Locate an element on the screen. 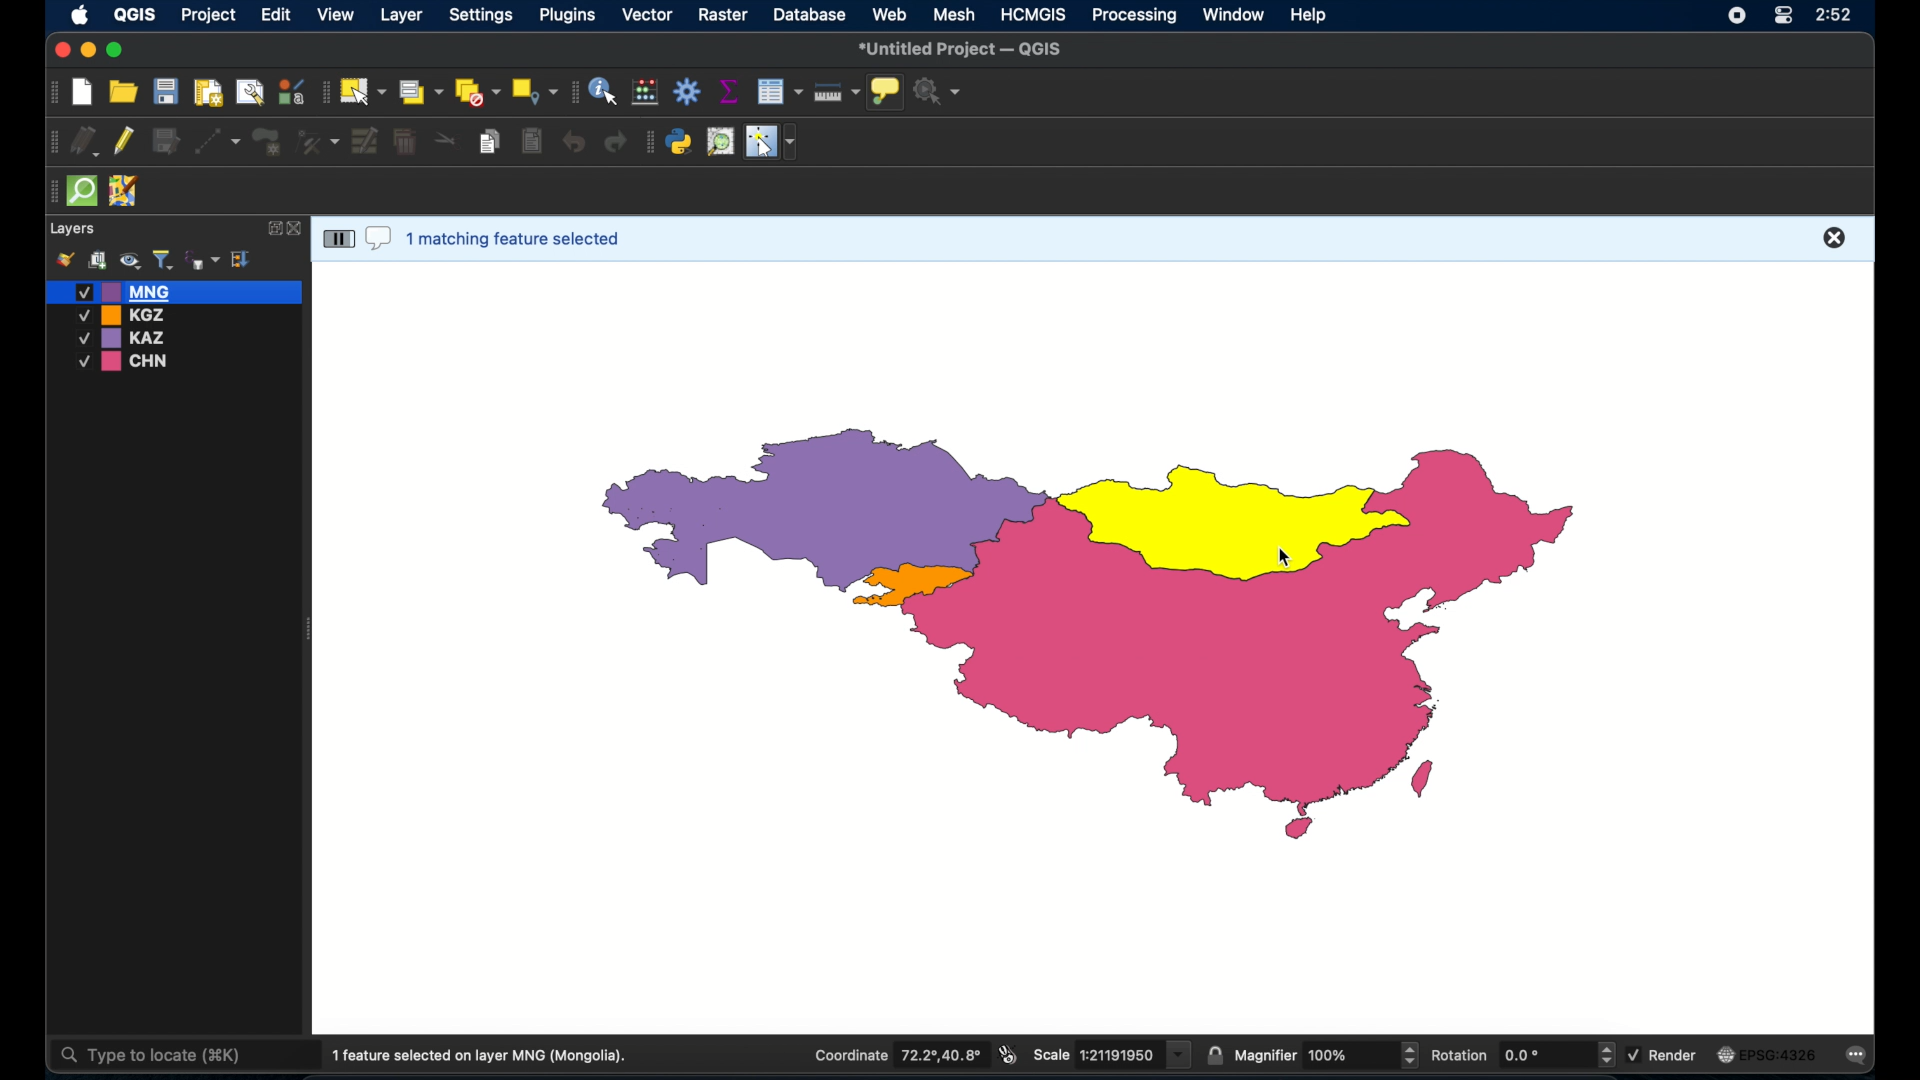 The width and height of the screenshot is (1920, 1080). select by location is located at coordinates (535, 92).